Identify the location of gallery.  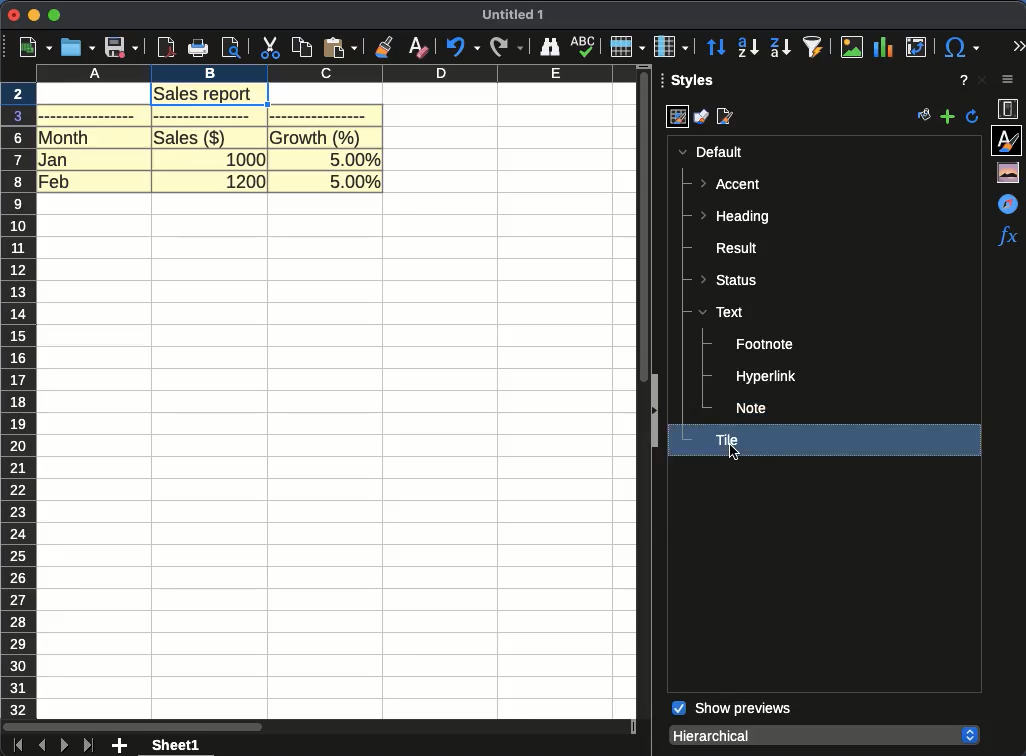
(1011, 172).